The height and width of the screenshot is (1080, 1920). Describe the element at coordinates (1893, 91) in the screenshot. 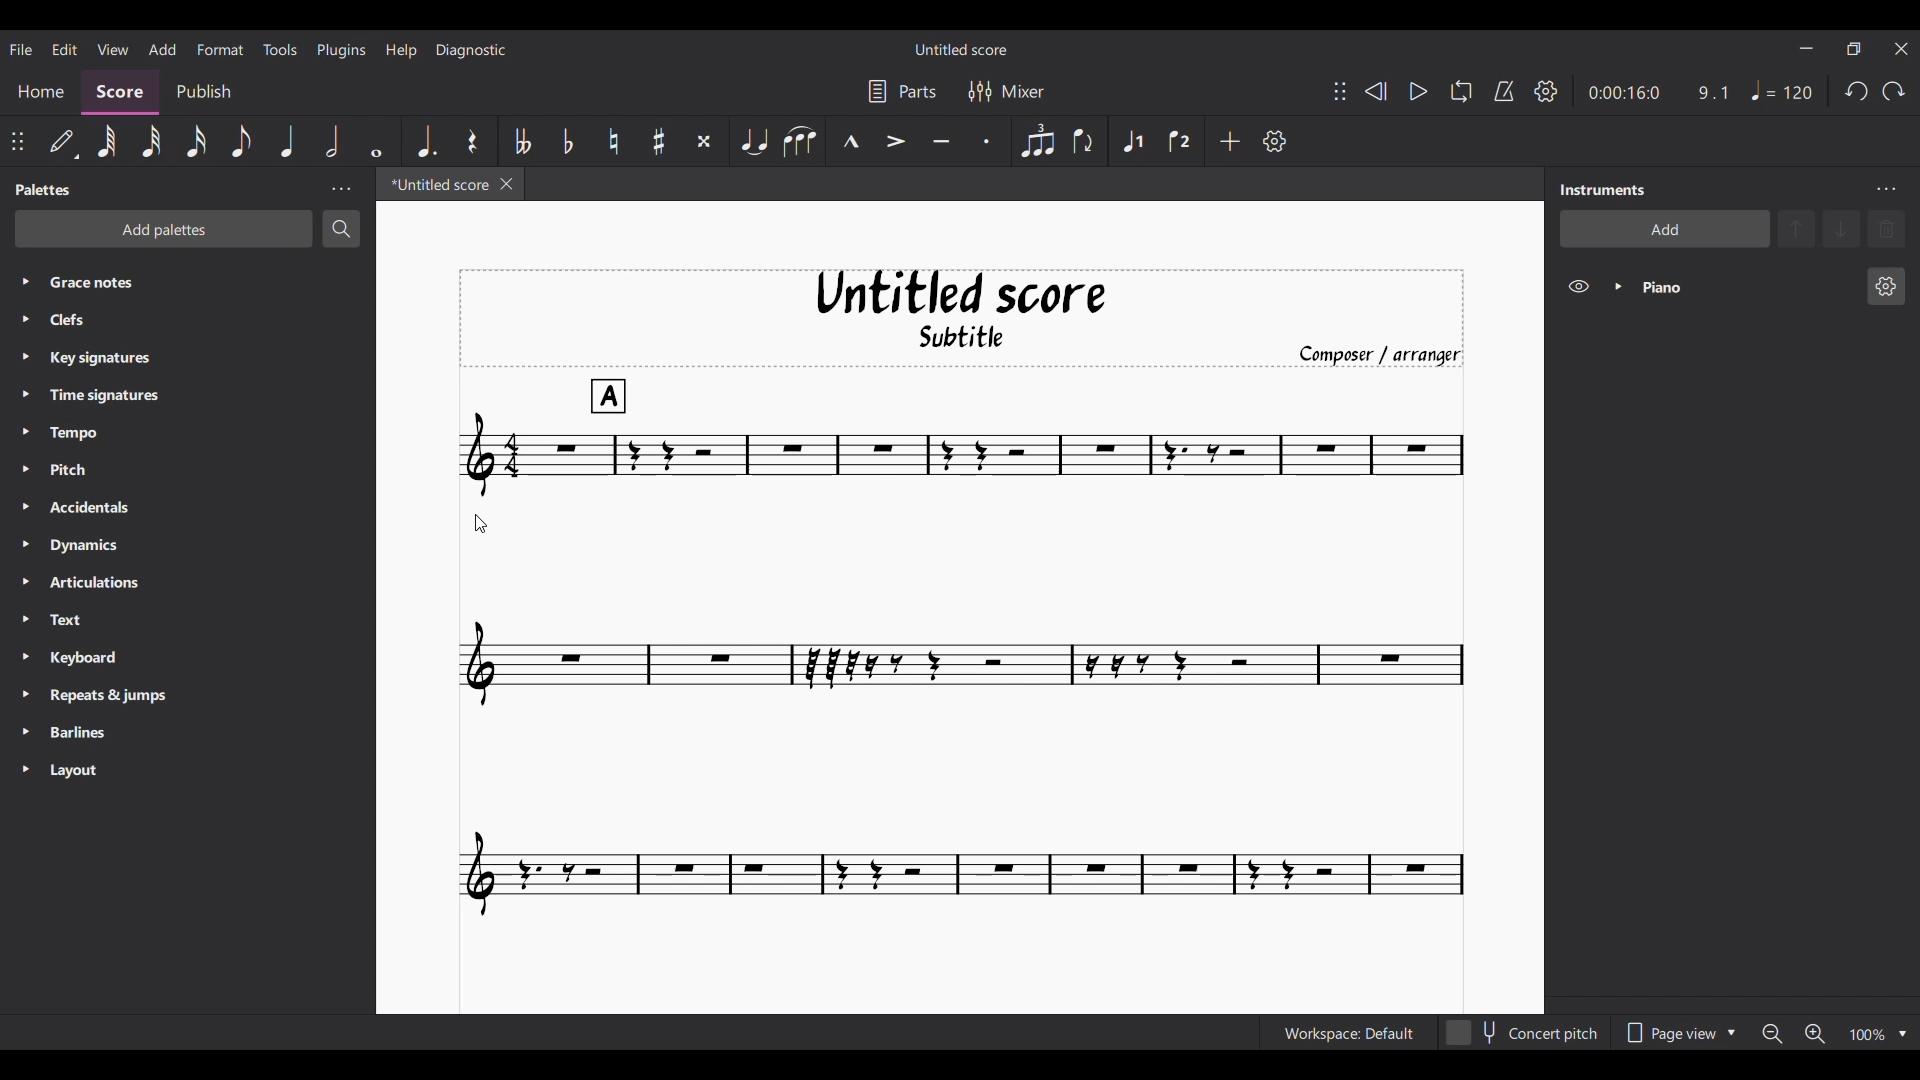

I see `Redo` at that location.